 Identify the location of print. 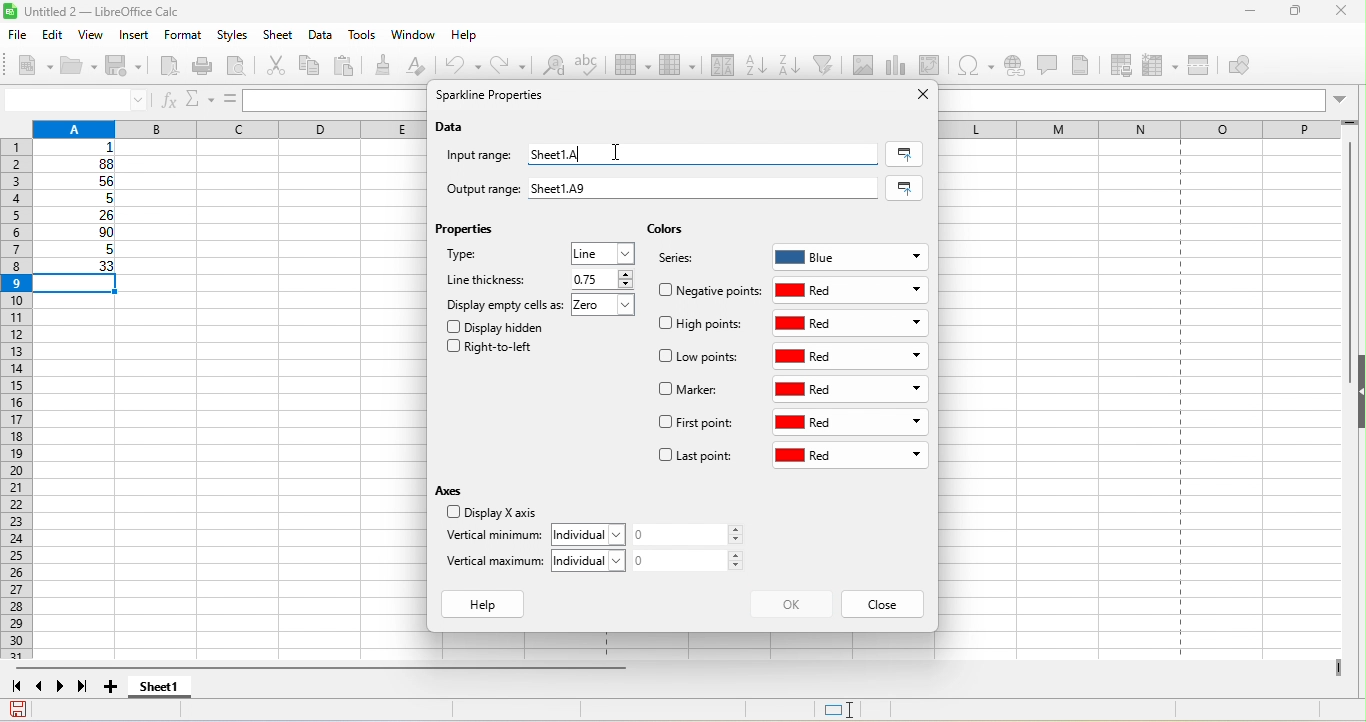
(207, 66).